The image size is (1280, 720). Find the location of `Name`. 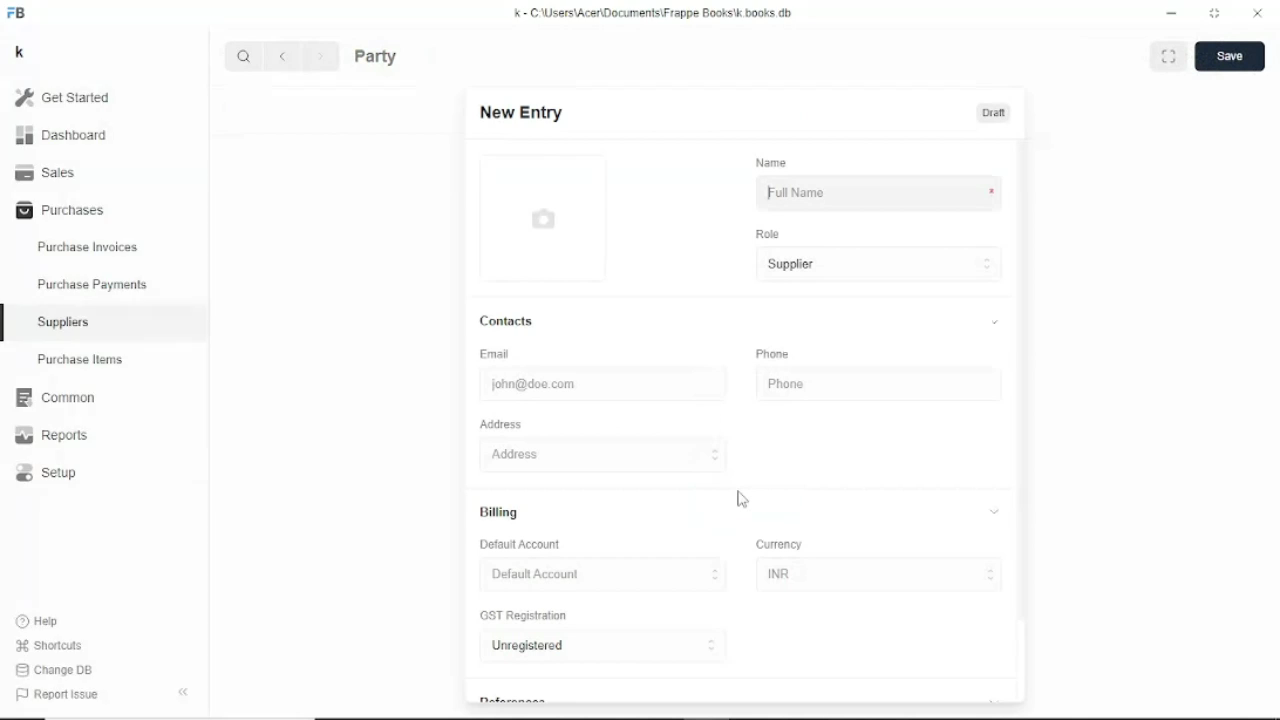

Name is located at coordinates (771, 161).